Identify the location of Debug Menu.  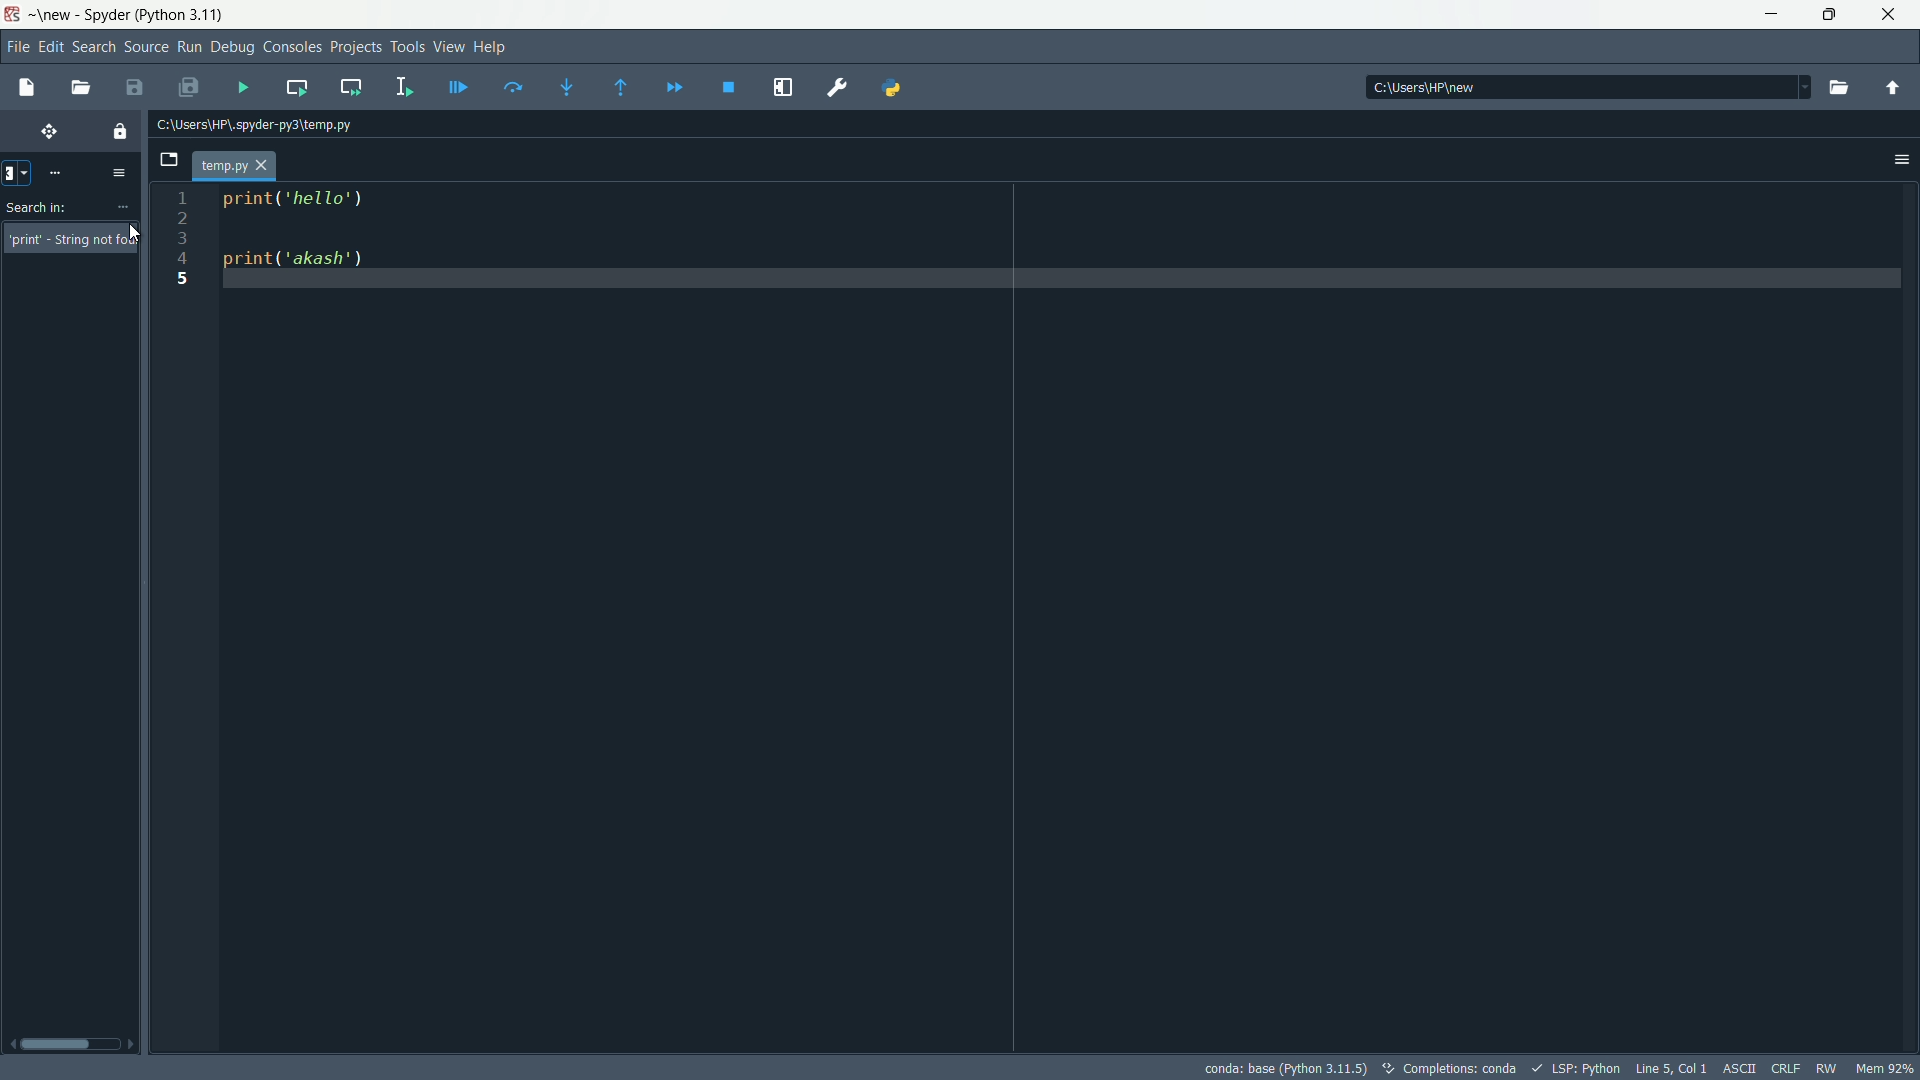
(231, 47).